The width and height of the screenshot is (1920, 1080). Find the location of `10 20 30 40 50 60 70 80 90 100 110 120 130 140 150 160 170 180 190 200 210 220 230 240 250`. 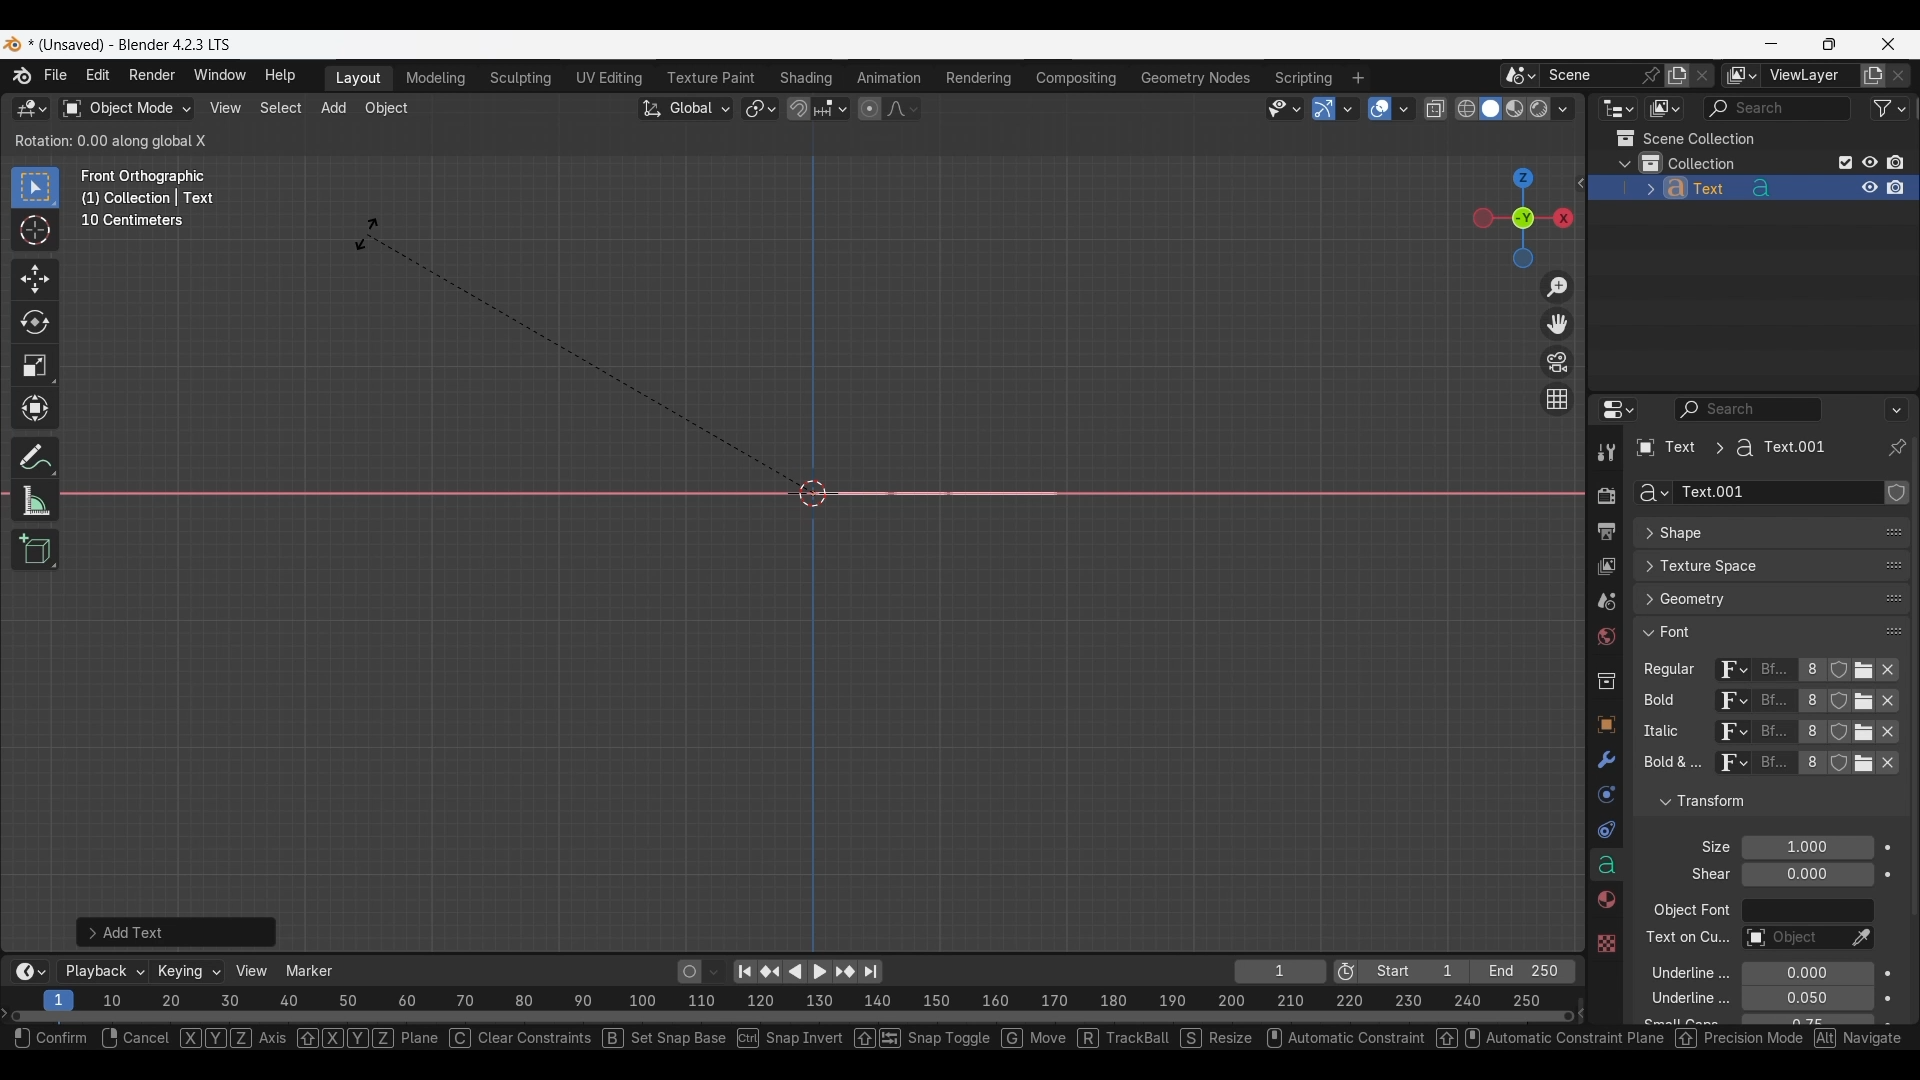

10 20 30 40 50 60 70 80 90 100 110 120 130 140 150 160 170 180 190 200 210 220 230 240 250 is located at coordinates (827, 998).